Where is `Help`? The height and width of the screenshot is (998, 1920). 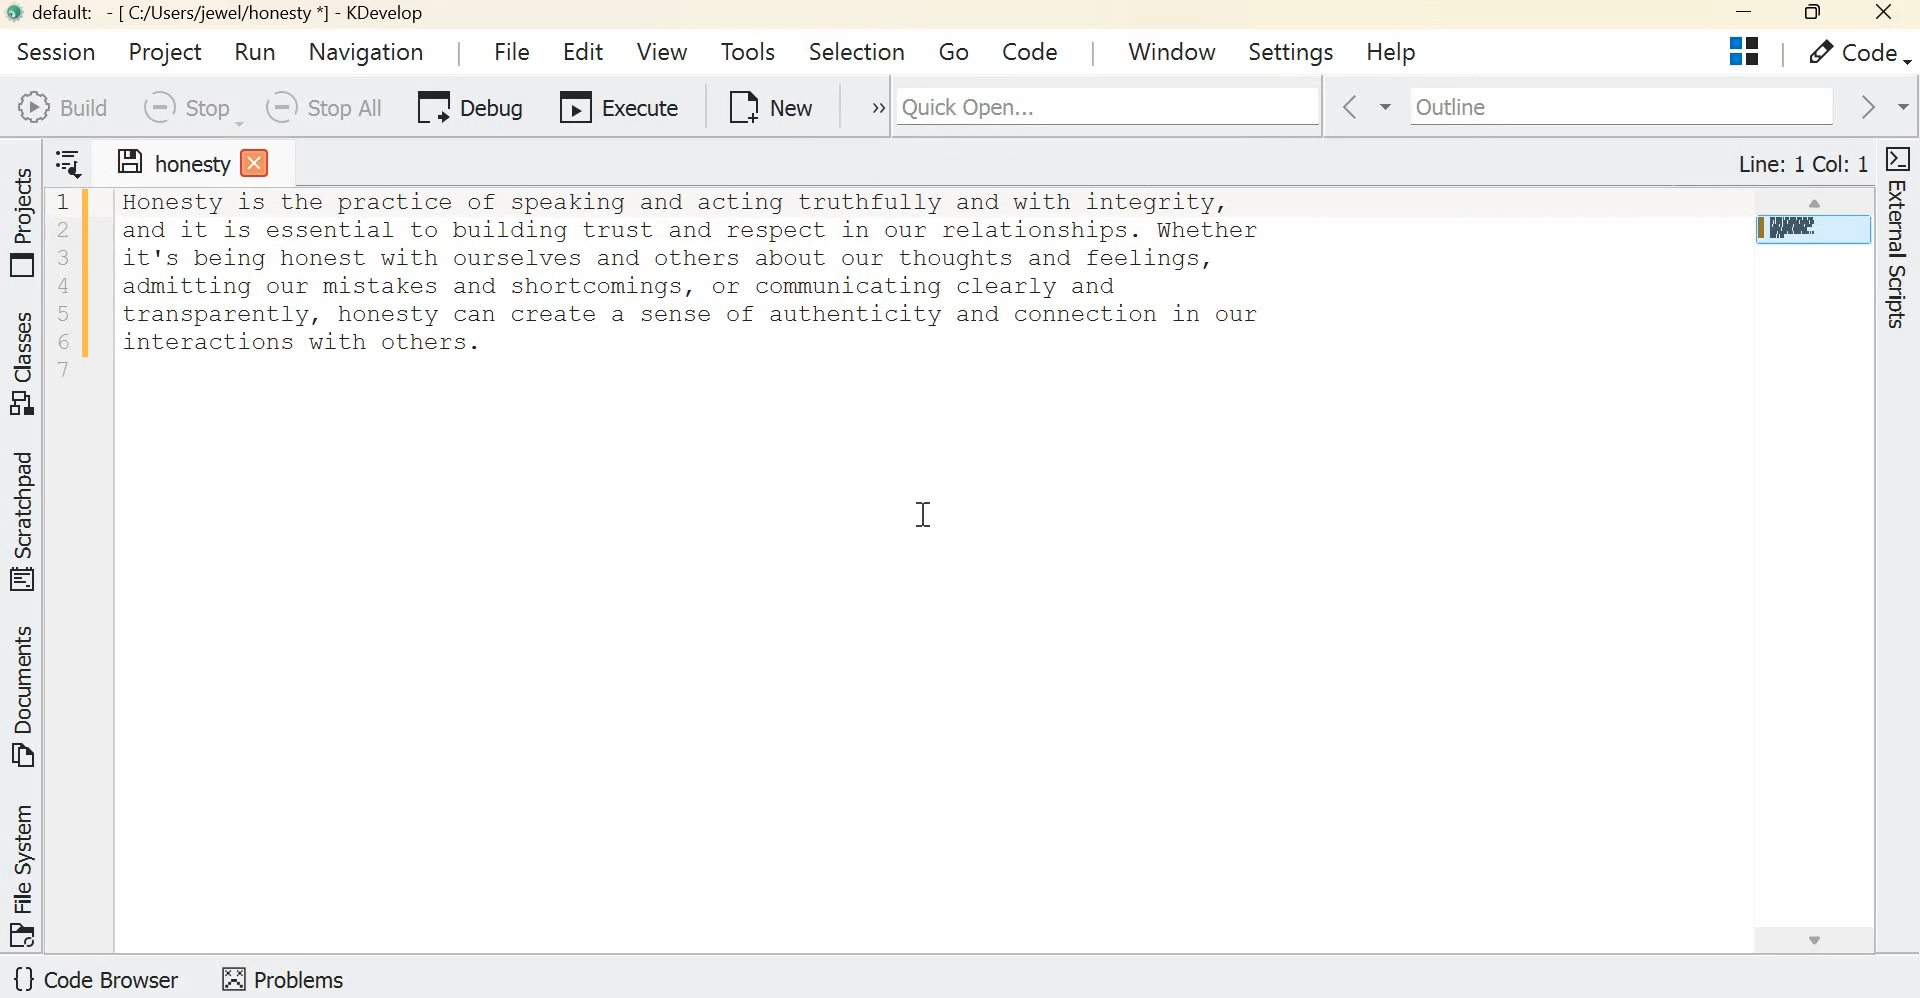 Help is located at coordinates (1393, 54).